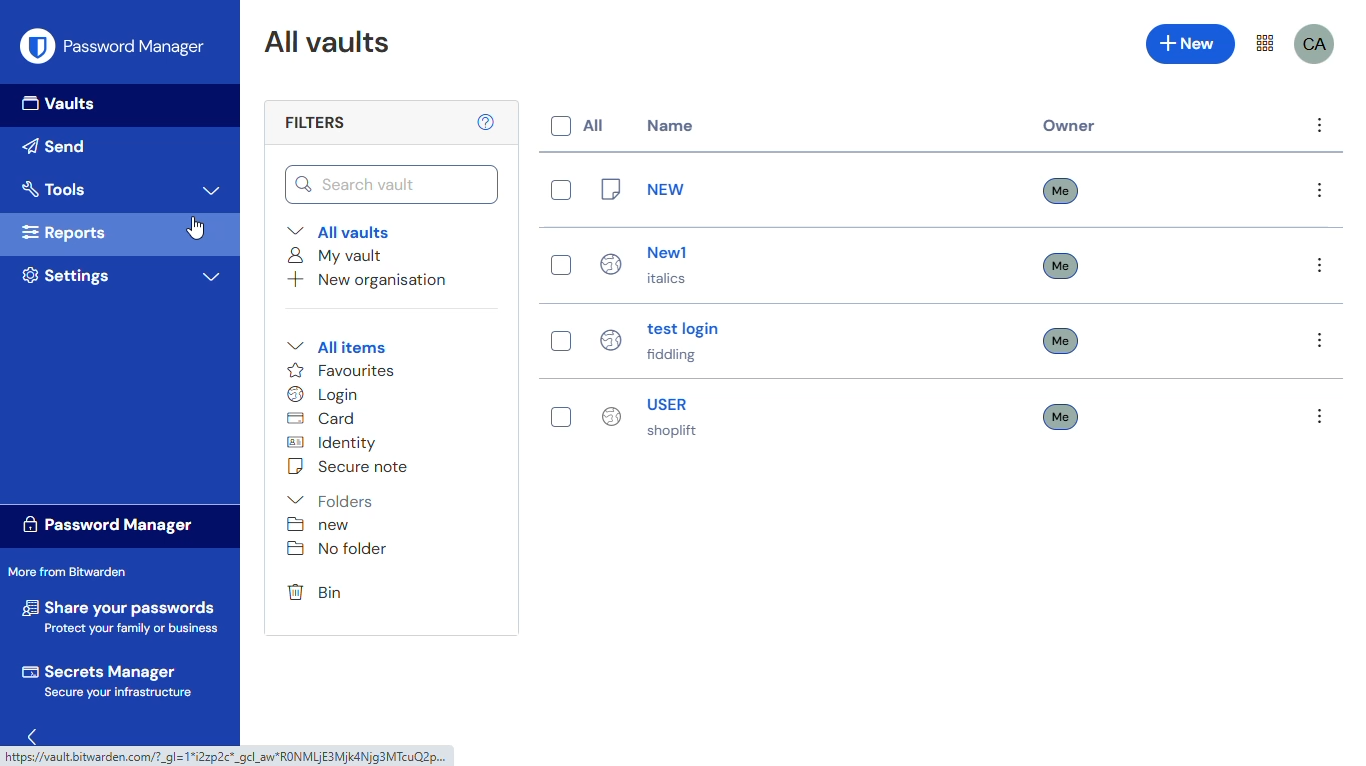 The width and height of the screenshot is (1366, 766). I want to click on all vaults, so click(338, 231).